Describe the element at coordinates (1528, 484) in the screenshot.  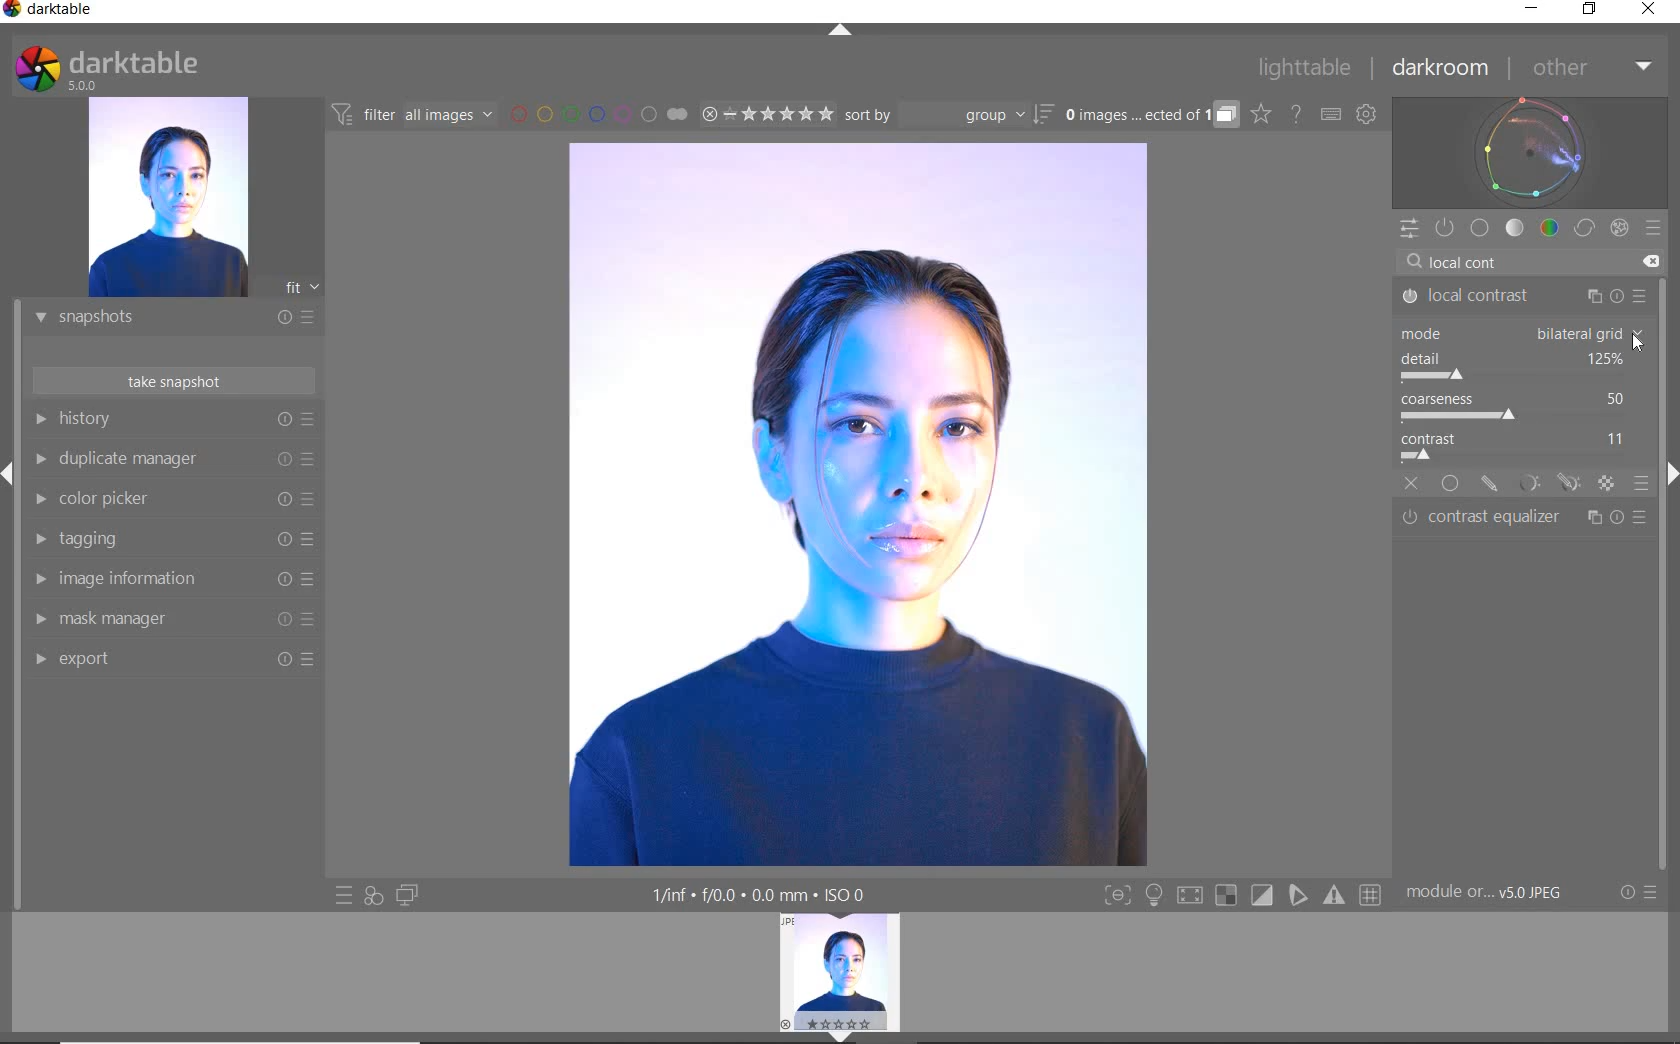
I see `MASK OPTION` at that location.